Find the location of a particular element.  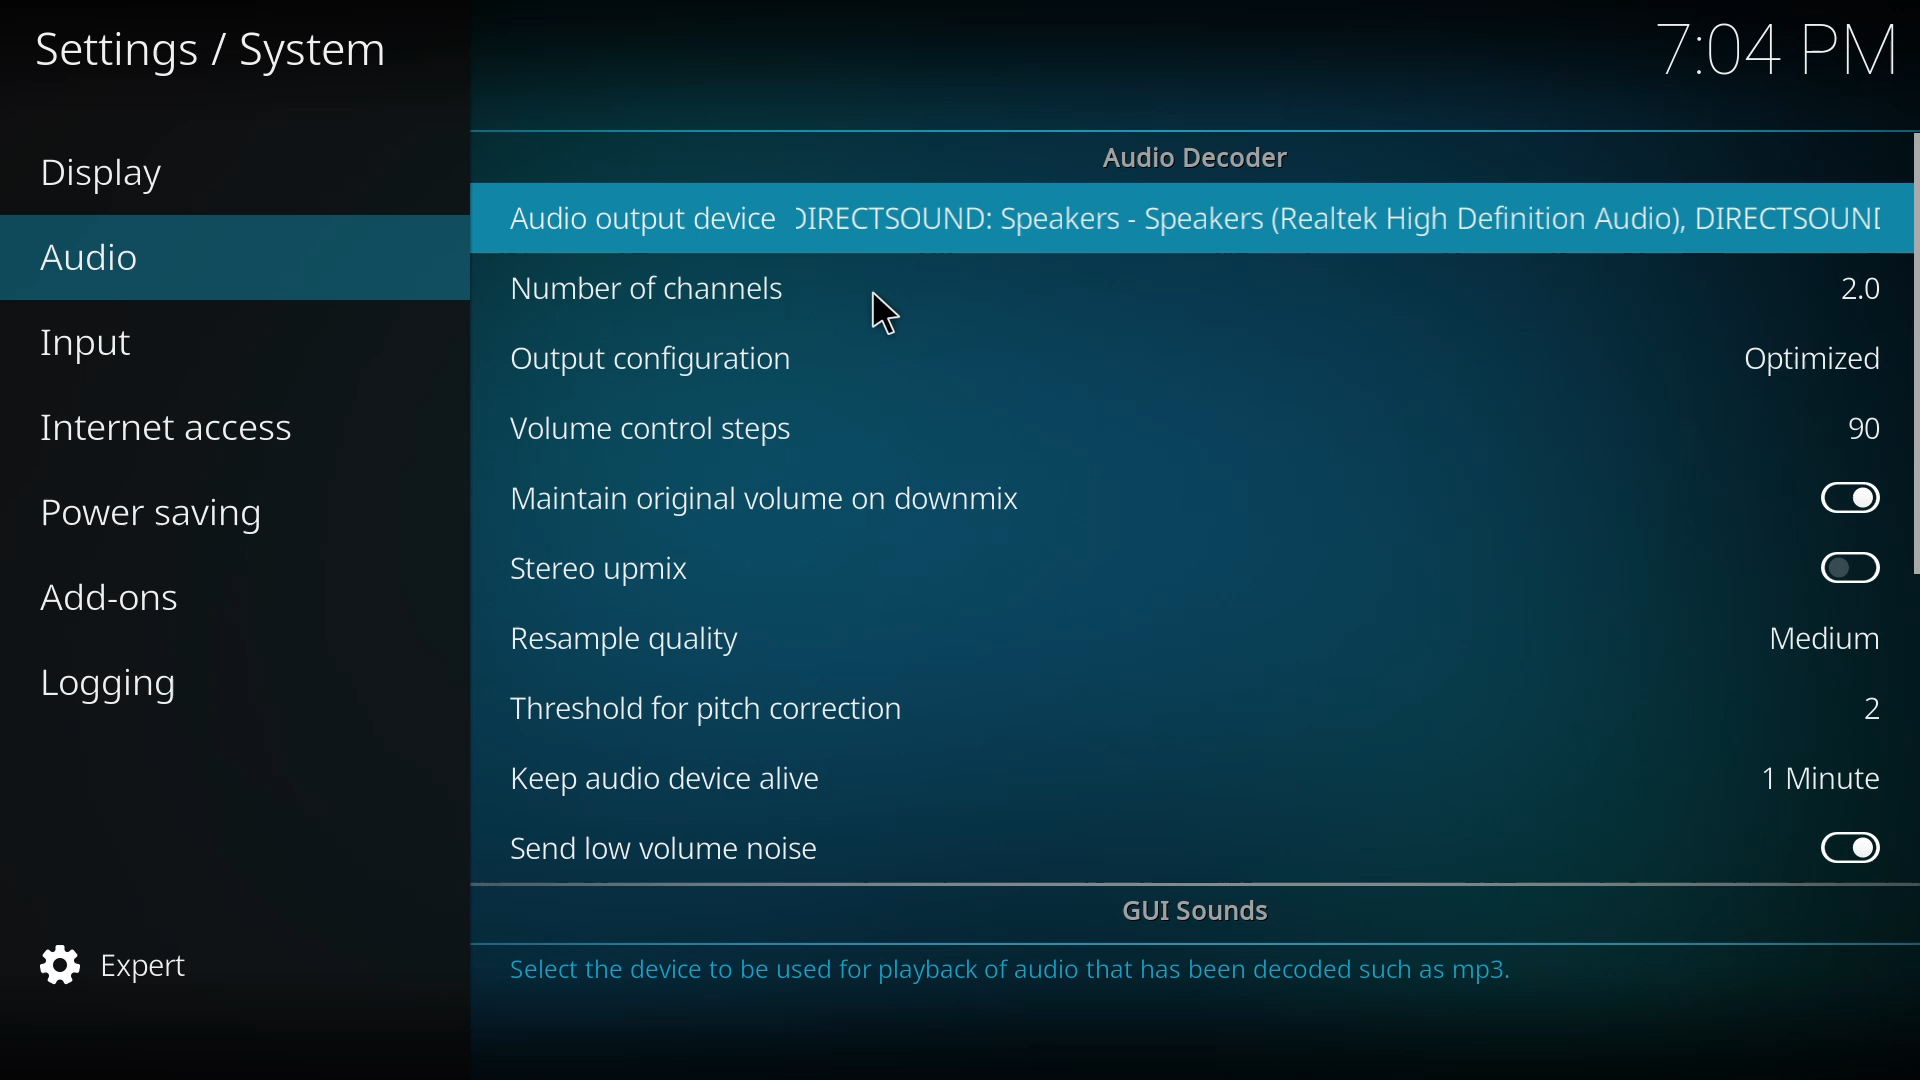

medium is located at coordinates (1825, 637).